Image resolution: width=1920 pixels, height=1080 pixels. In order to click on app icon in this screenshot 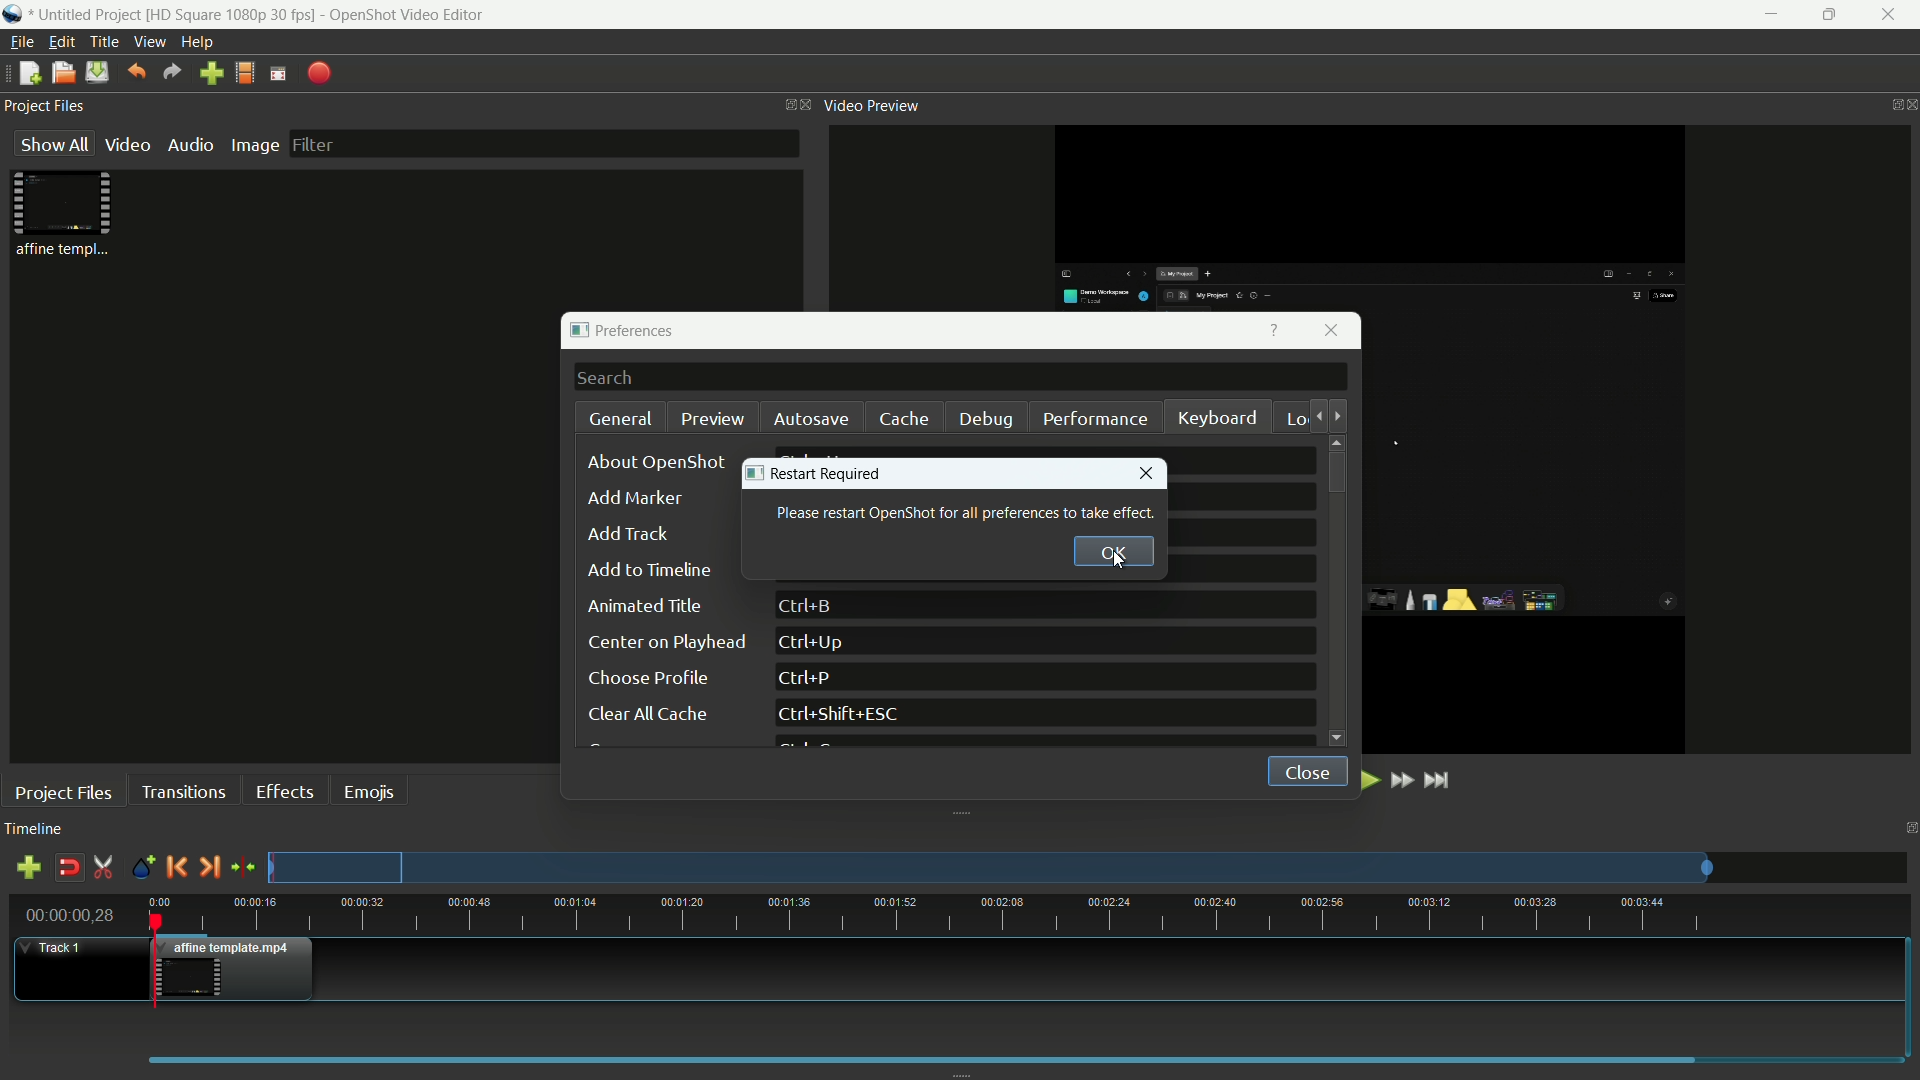, I will do `click(15, 16)`.